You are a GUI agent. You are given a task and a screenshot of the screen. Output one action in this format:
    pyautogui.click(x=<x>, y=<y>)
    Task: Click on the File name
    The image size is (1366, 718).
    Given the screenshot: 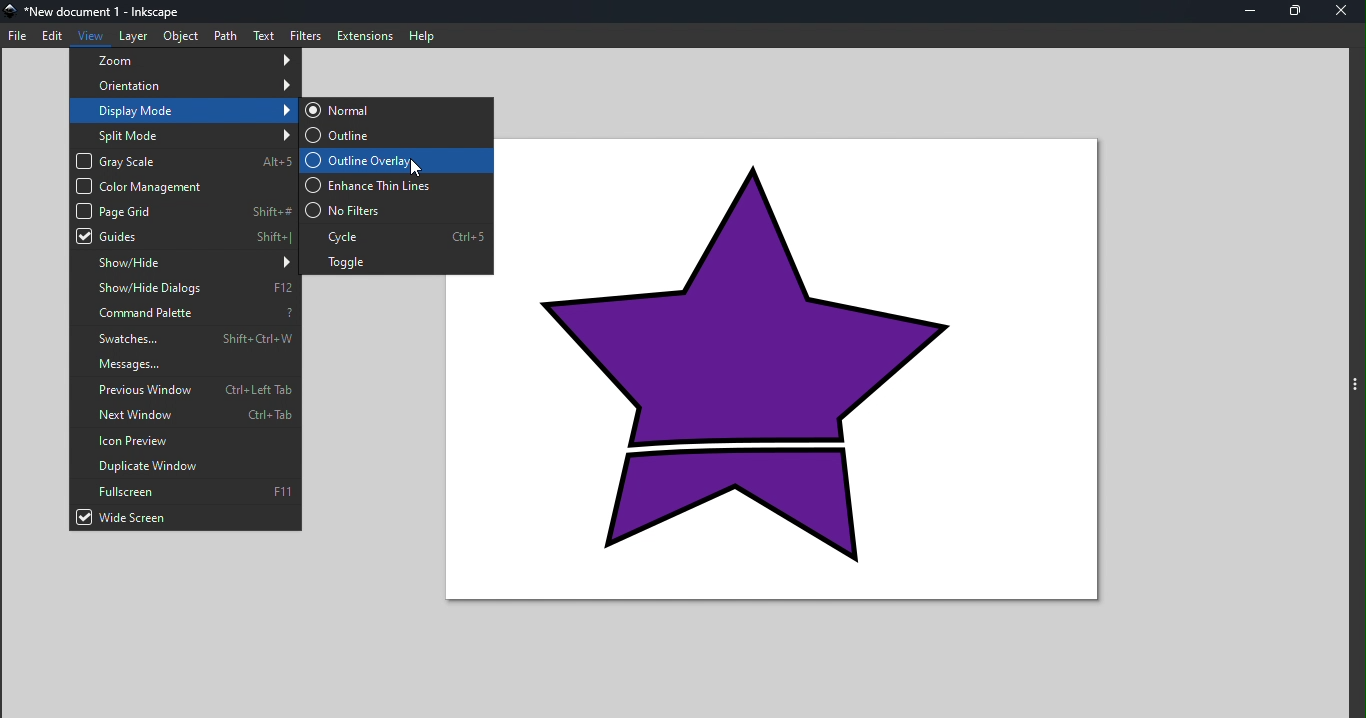 What is the action you would take?
    pyautogui.click(x=101, y=12)
    